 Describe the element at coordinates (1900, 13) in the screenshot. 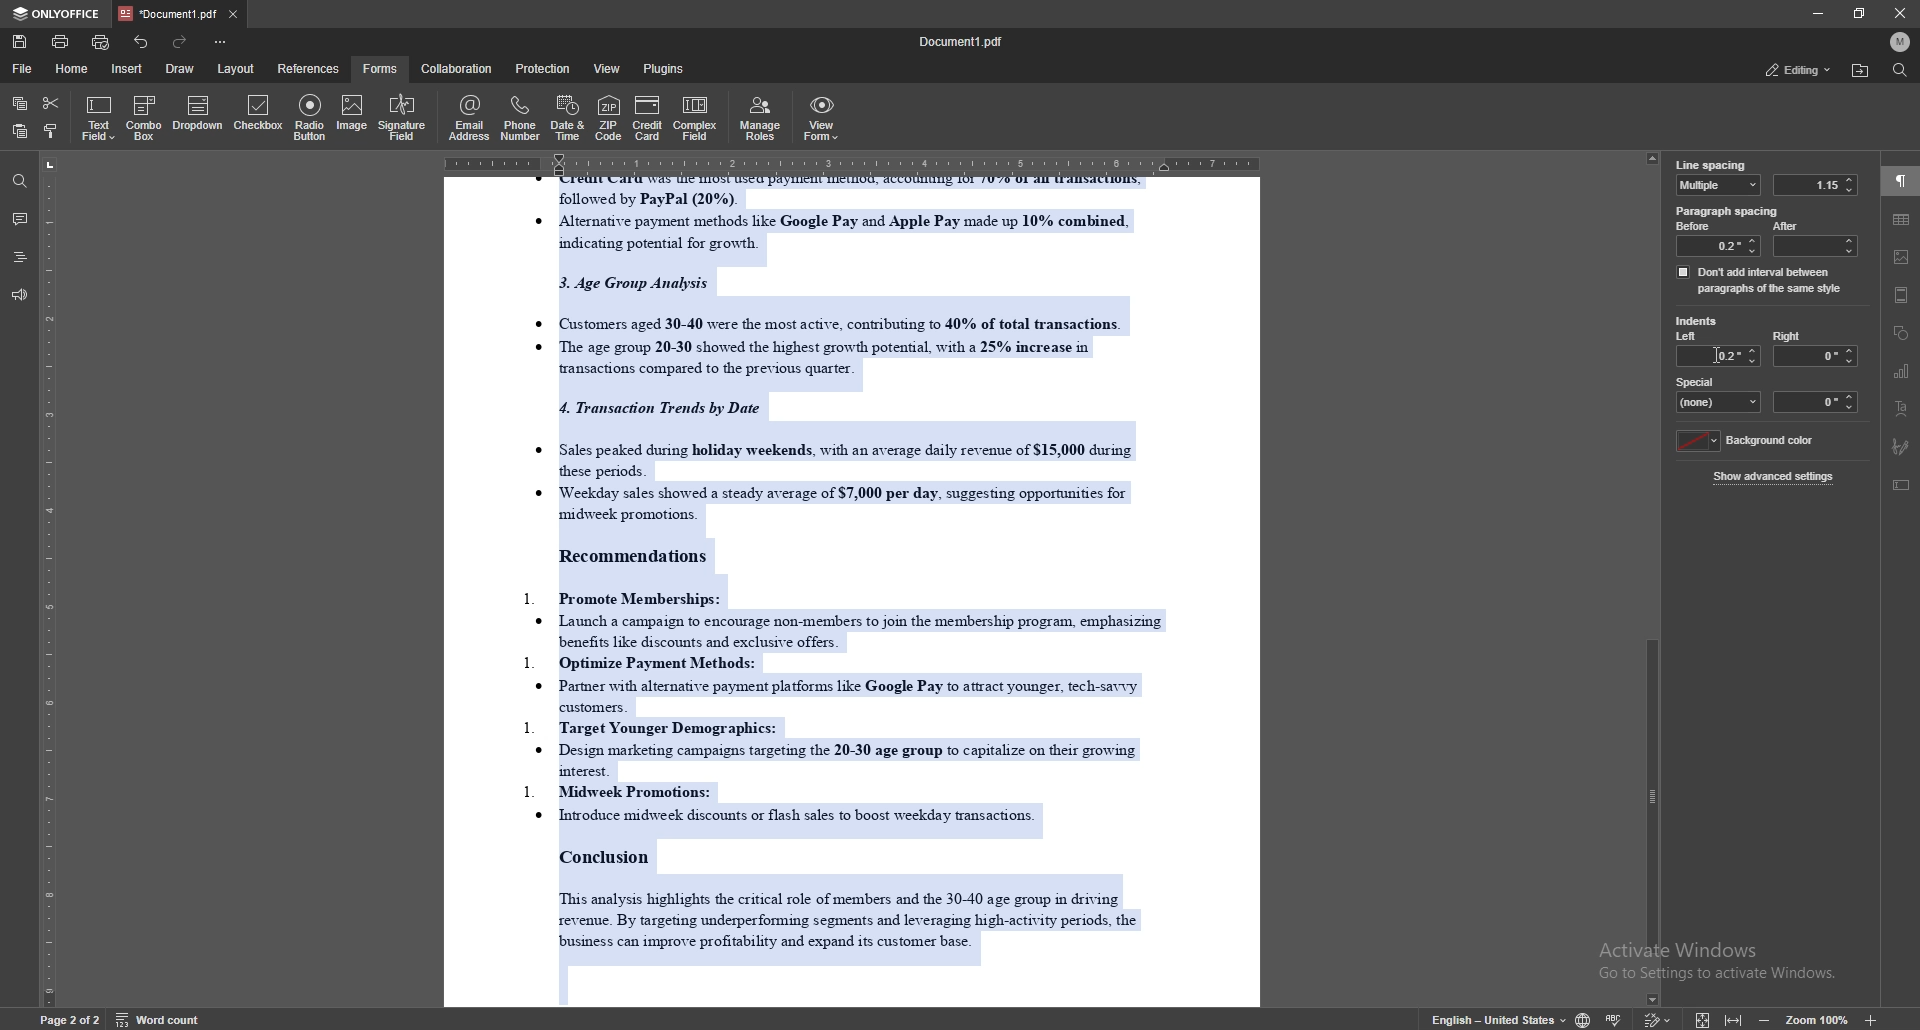

I see `close` at that location.